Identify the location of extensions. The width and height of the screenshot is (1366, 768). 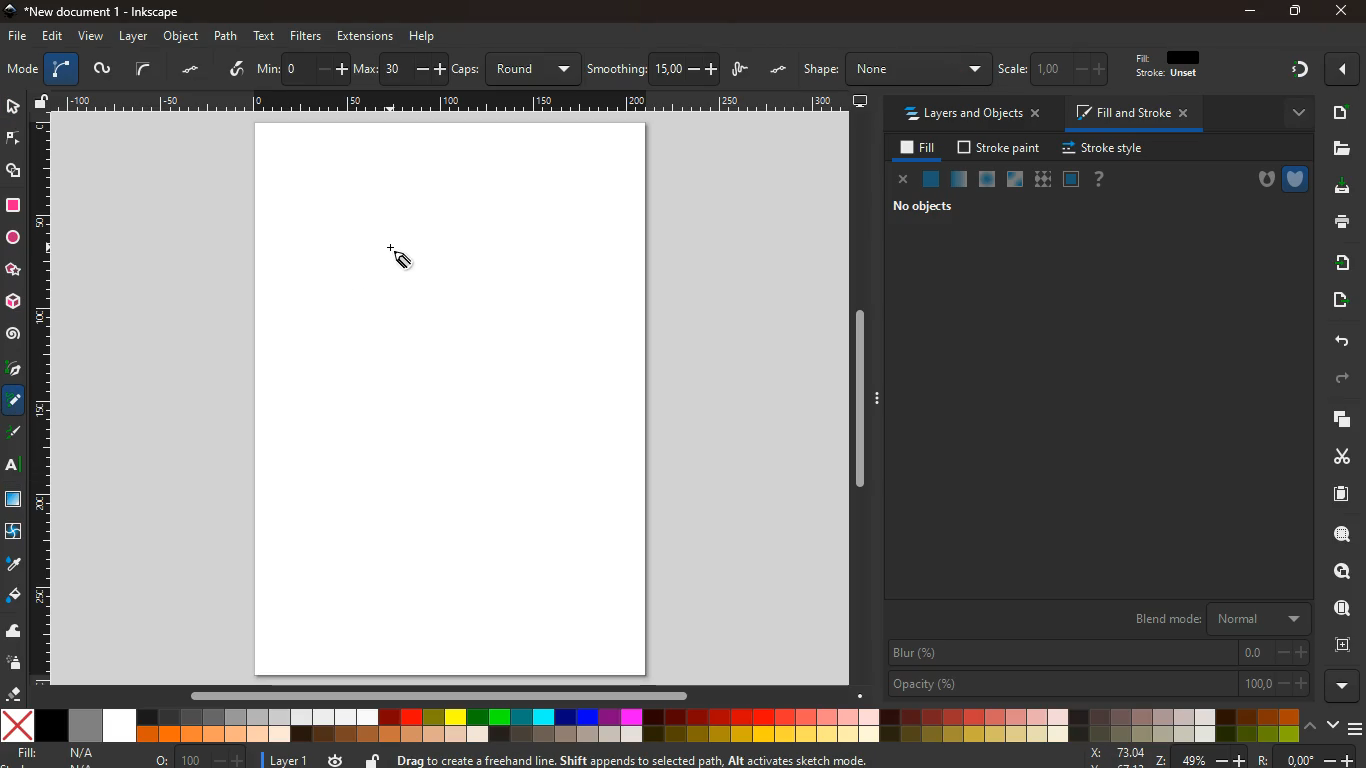
(365, 36).